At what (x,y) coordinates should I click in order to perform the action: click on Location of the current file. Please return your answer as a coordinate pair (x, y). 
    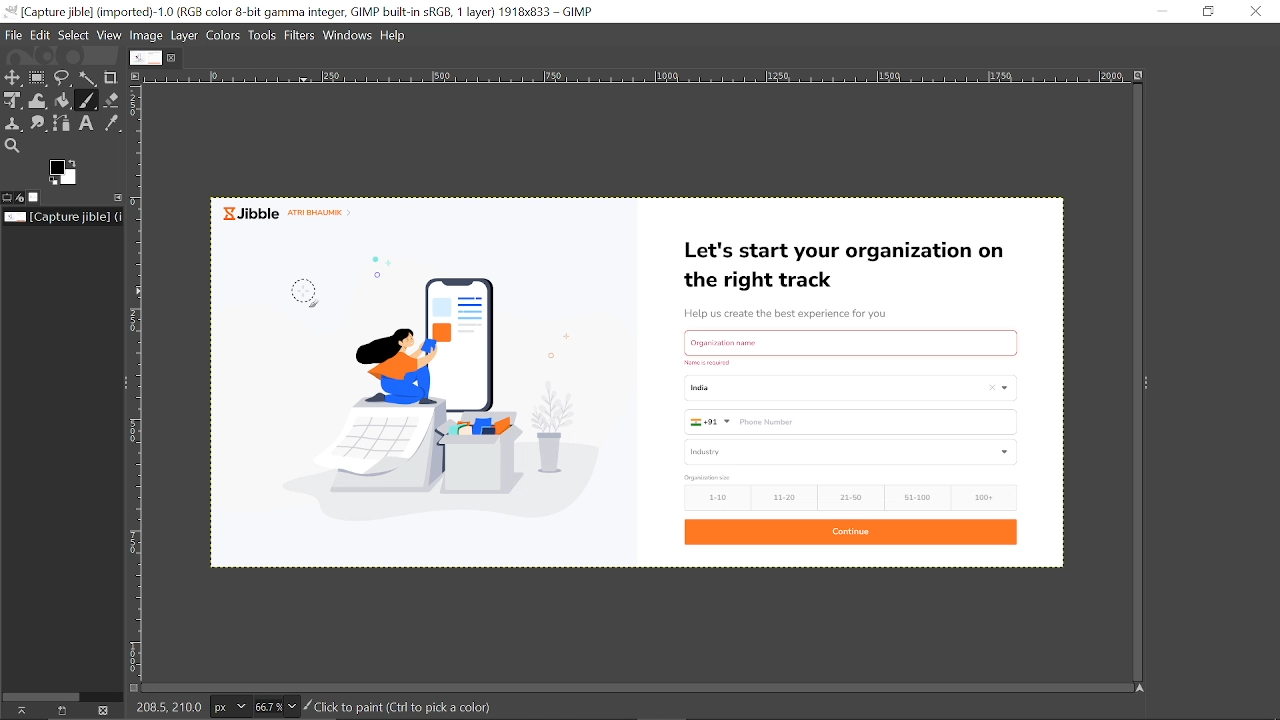
    Looking at the image, I should click on (62, 217).